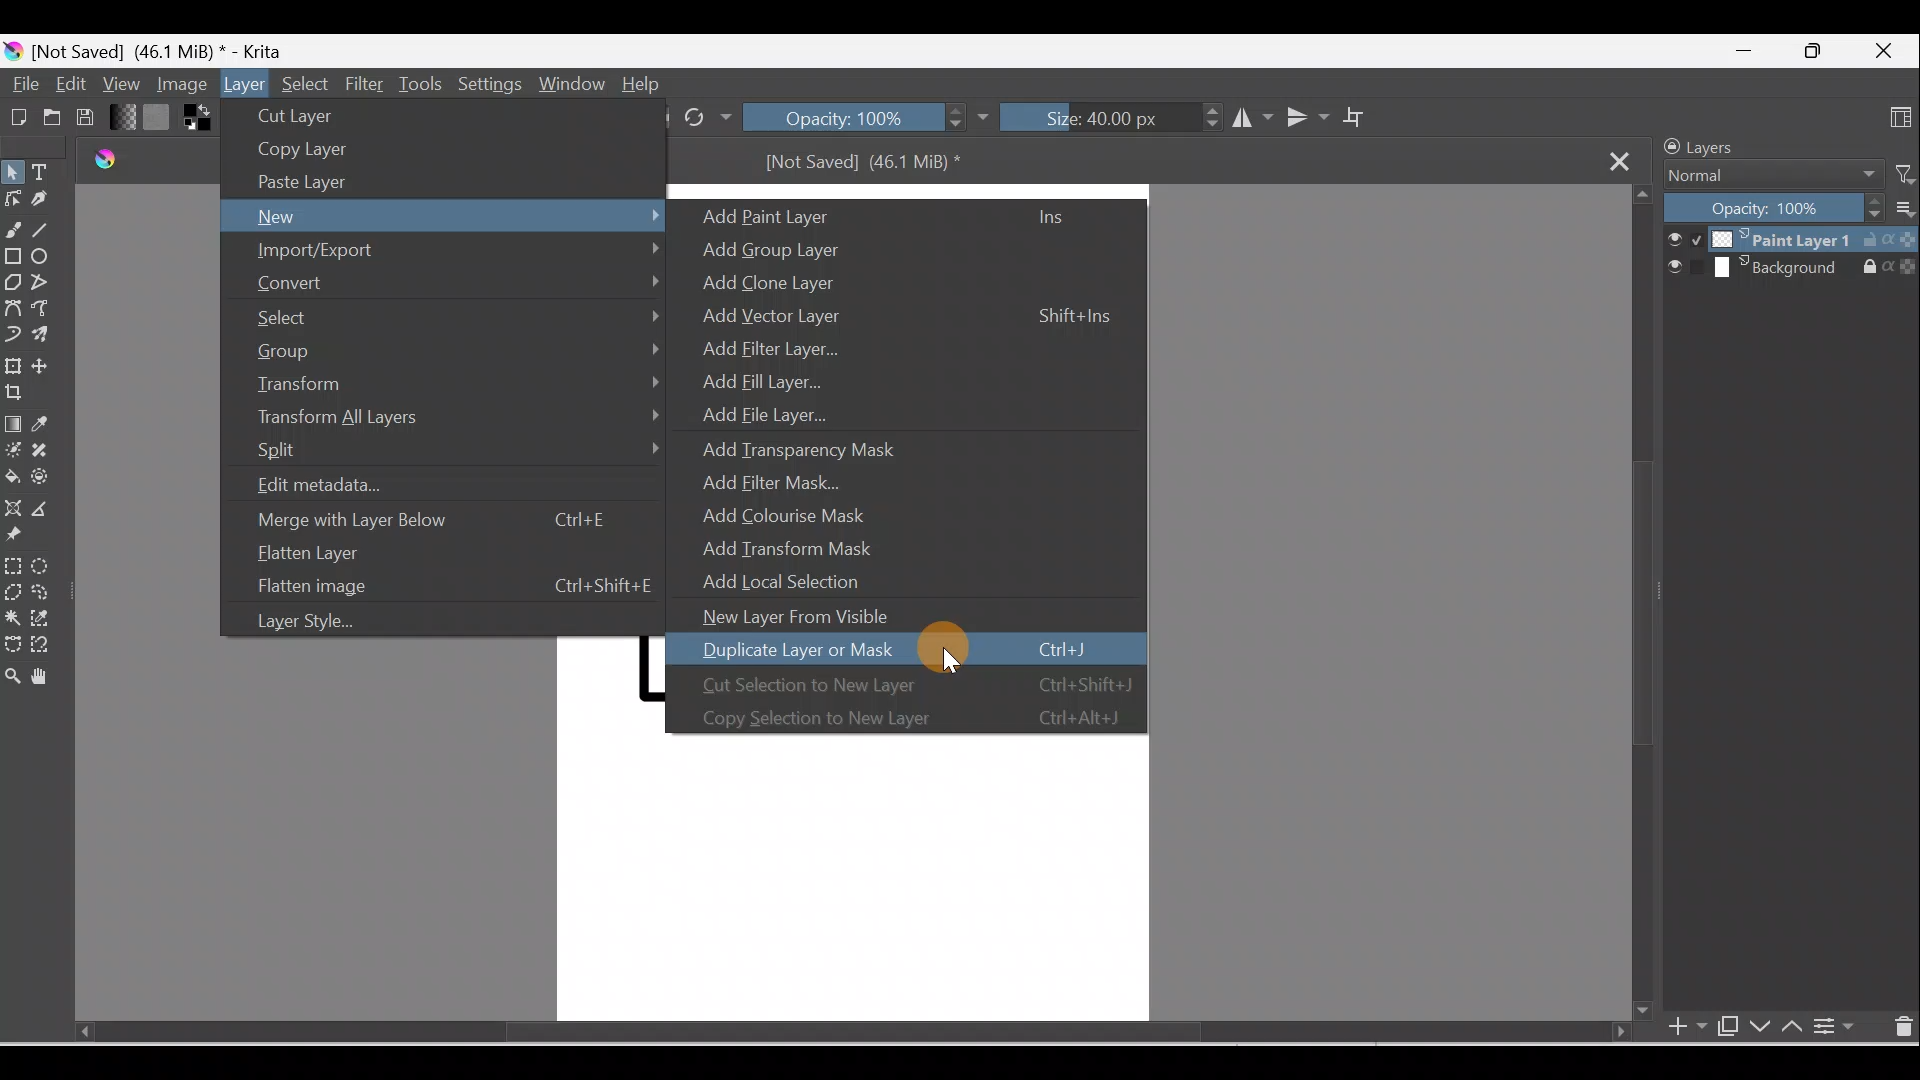  What do you see at coordinates (1813, 51) in the screenshot?
I see `Maximize` at bounding box center [1813, 51].